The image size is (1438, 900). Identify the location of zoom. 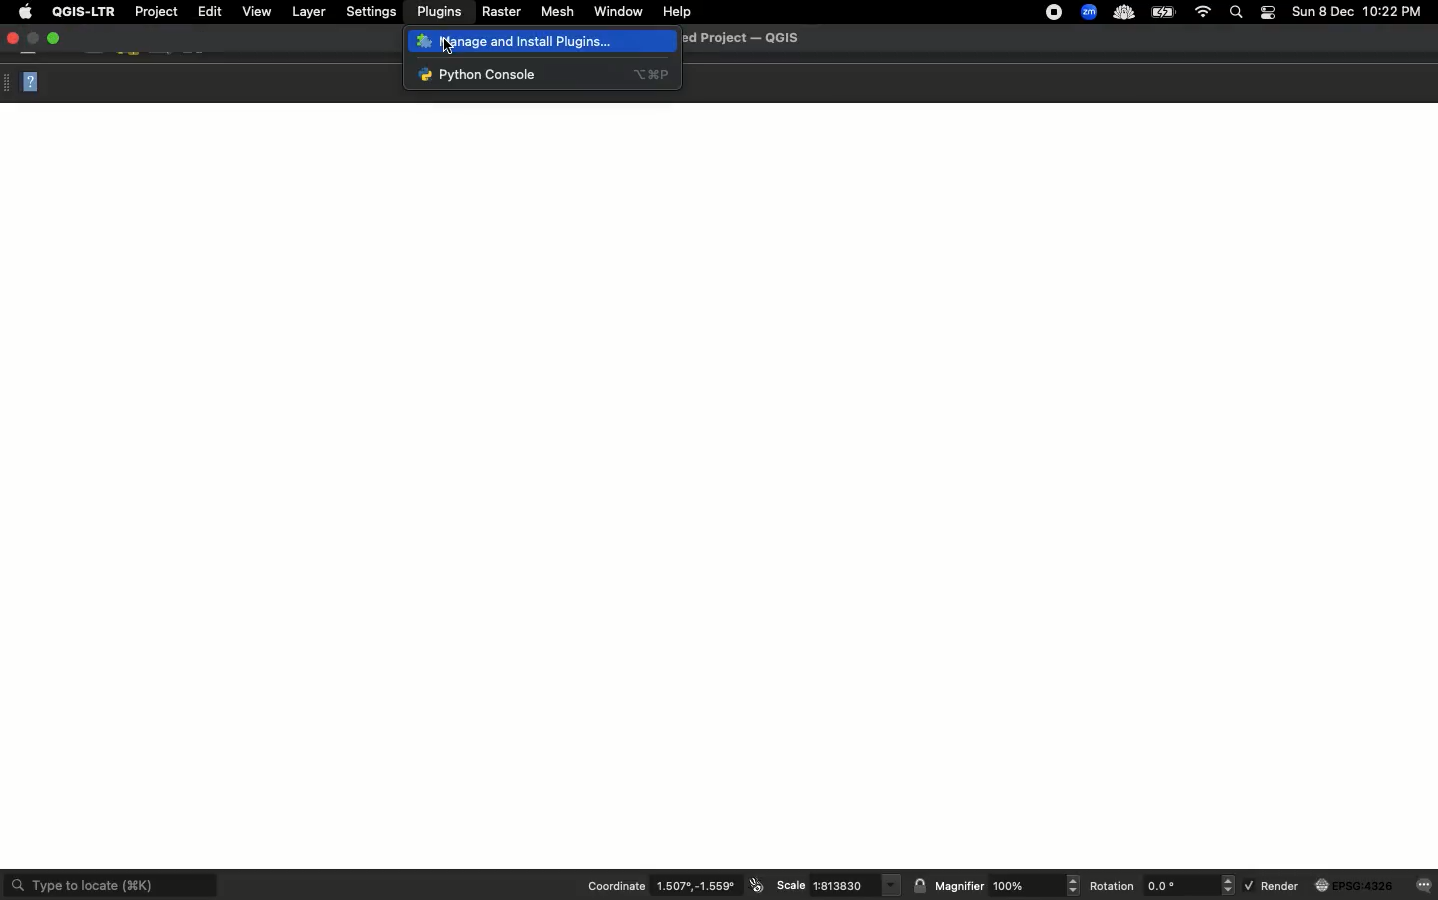
(1089, 11).